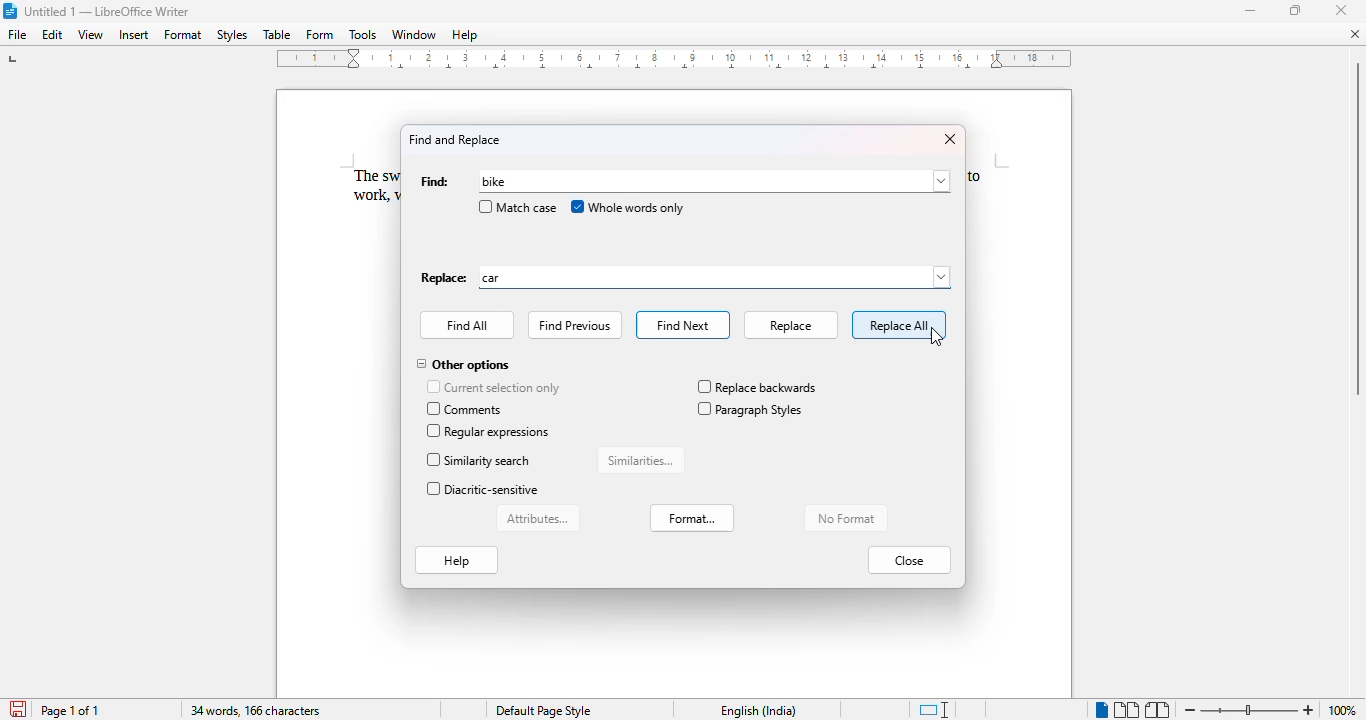 The width and height of the screenshot is (1366, 720). I want to click on form, so click(320, 35).